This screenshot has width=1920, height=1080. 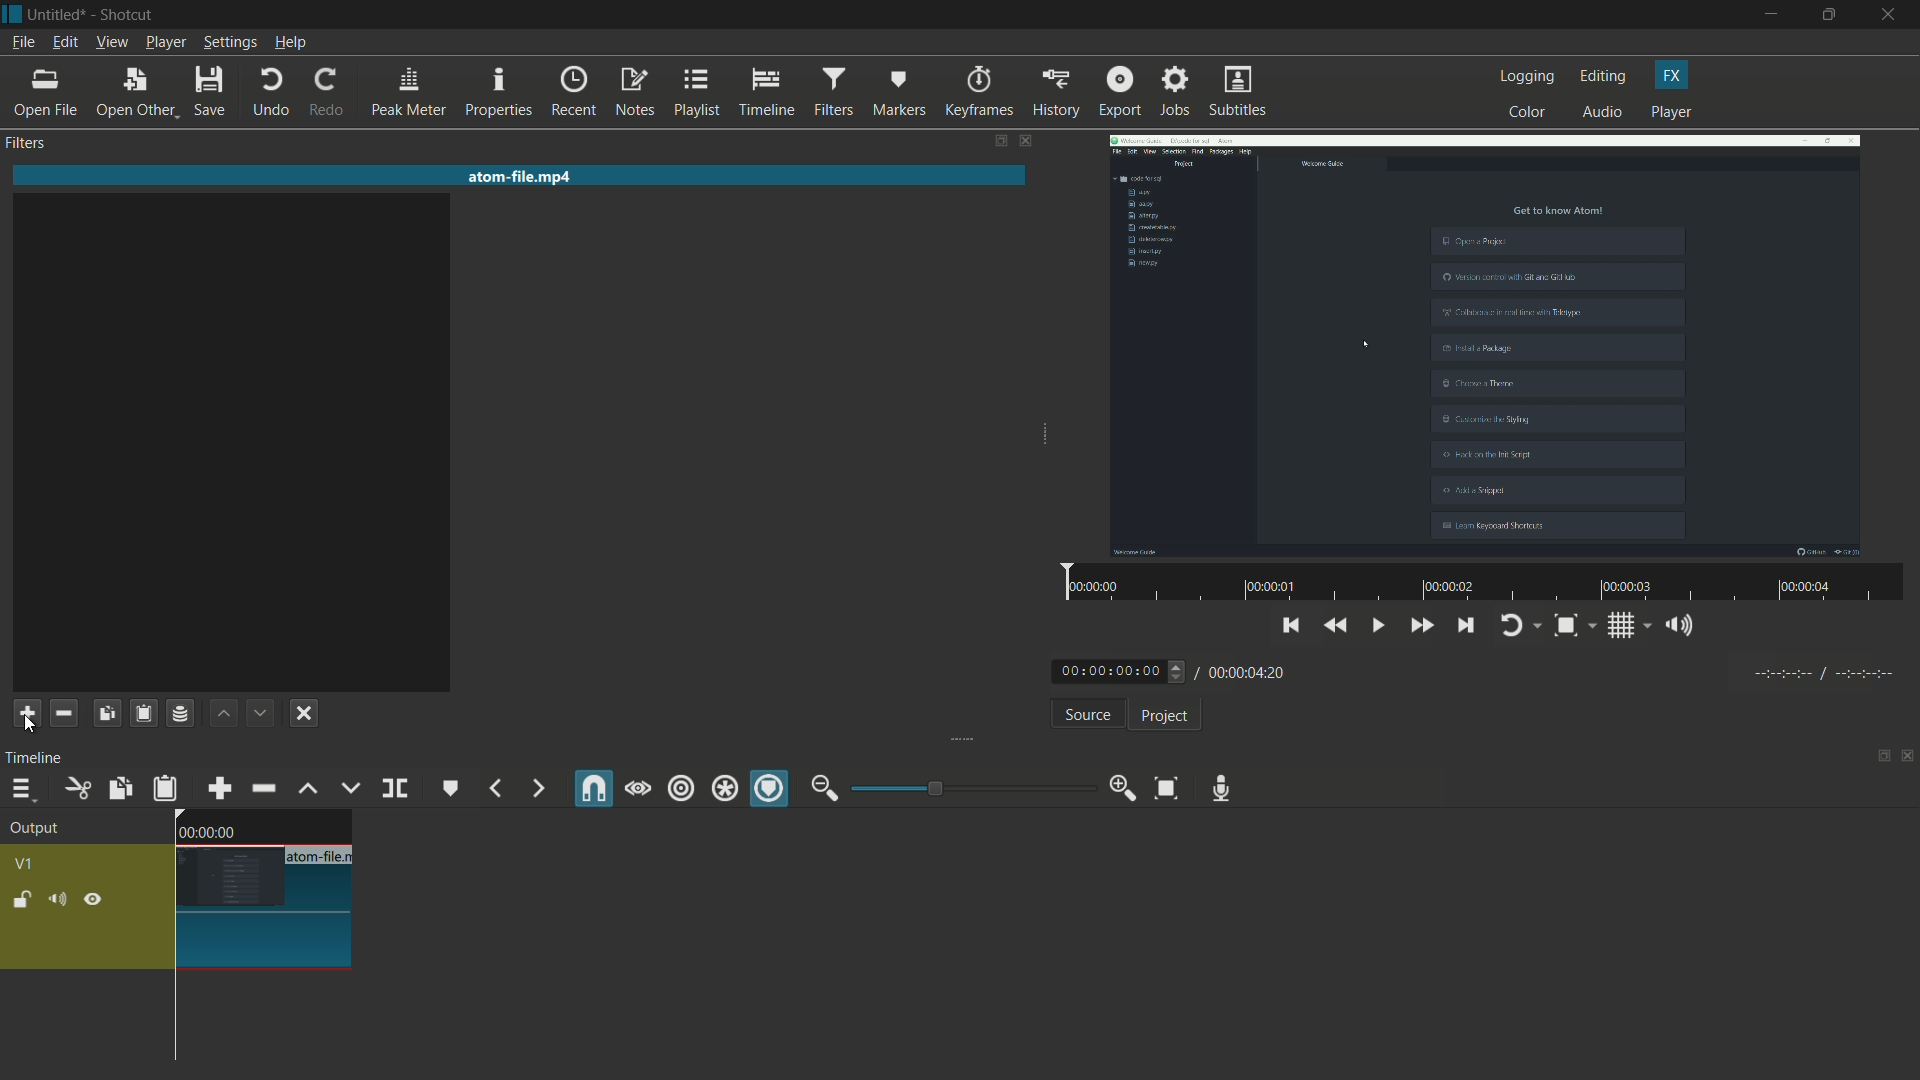 I want to click on quickly play forward, so click(x=1423, y=628).